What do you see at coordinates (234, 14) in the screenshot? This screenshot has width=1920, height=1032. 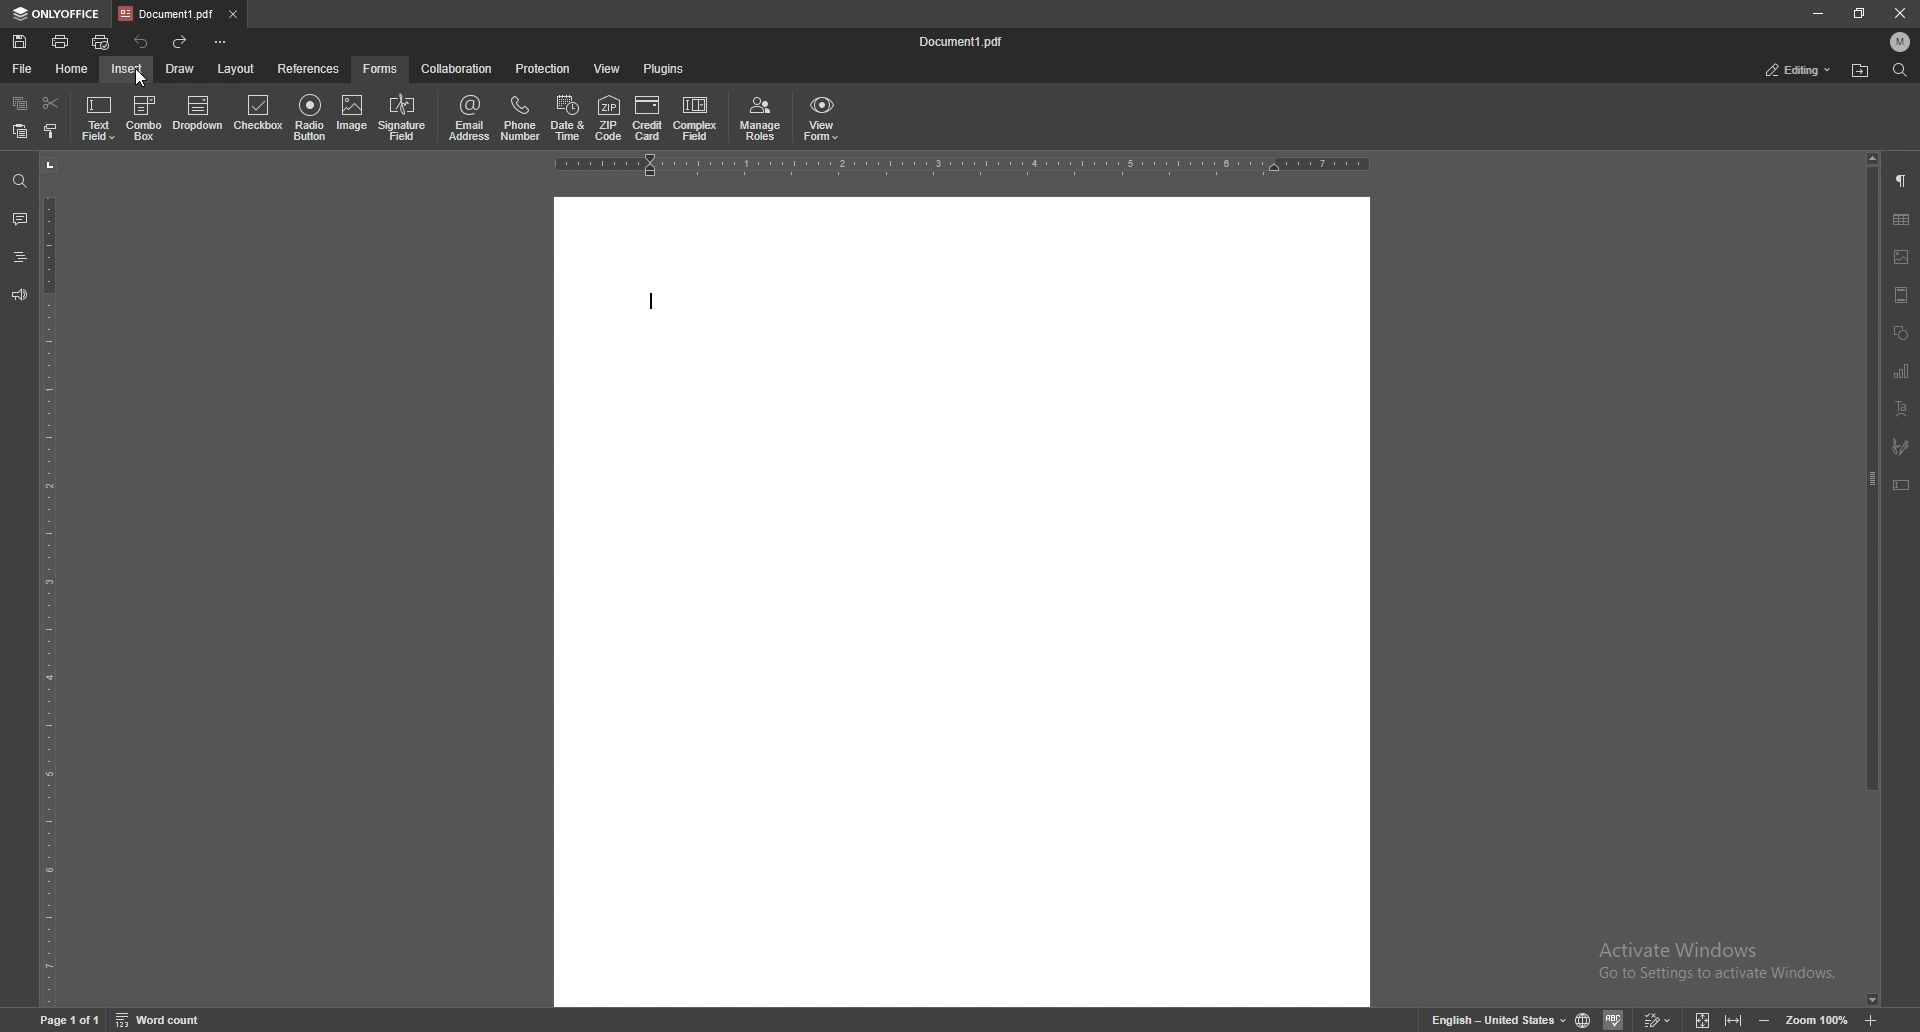 I see `close tab` at bounding box center [234, 14].